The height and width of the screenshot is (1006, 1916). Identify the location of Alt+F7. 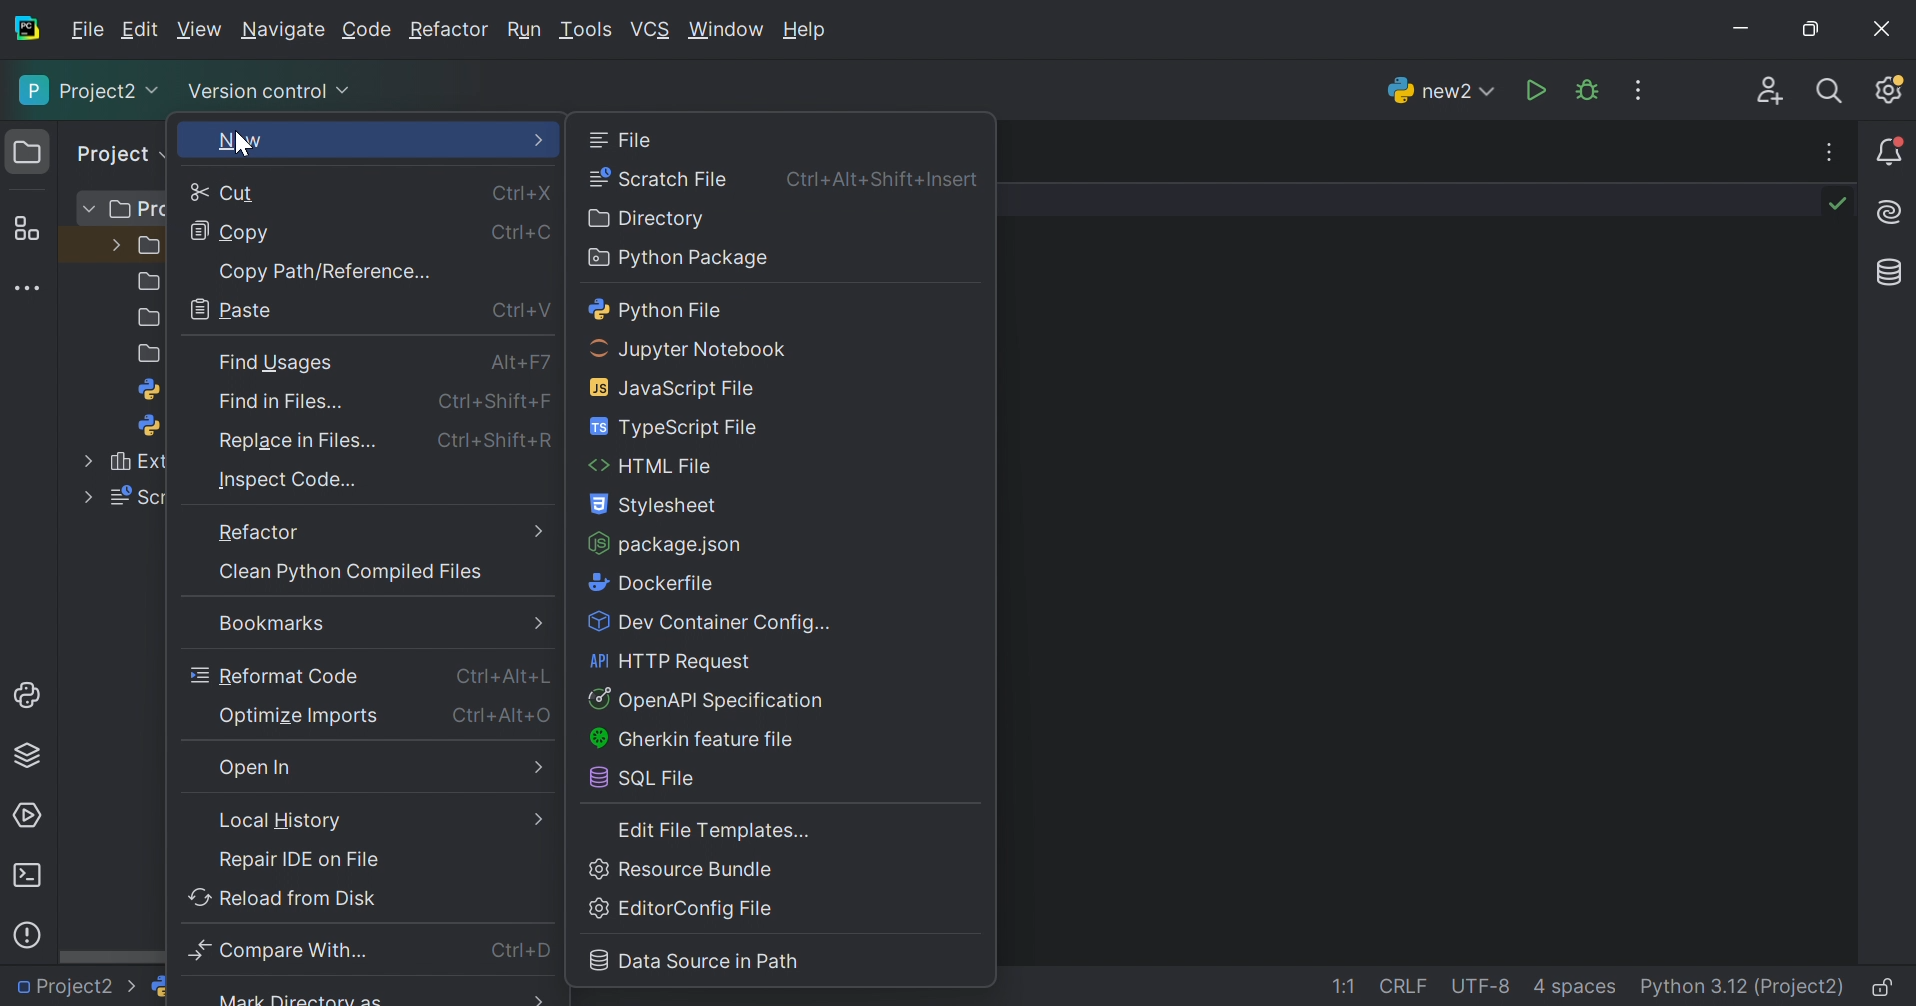
(518, 366).